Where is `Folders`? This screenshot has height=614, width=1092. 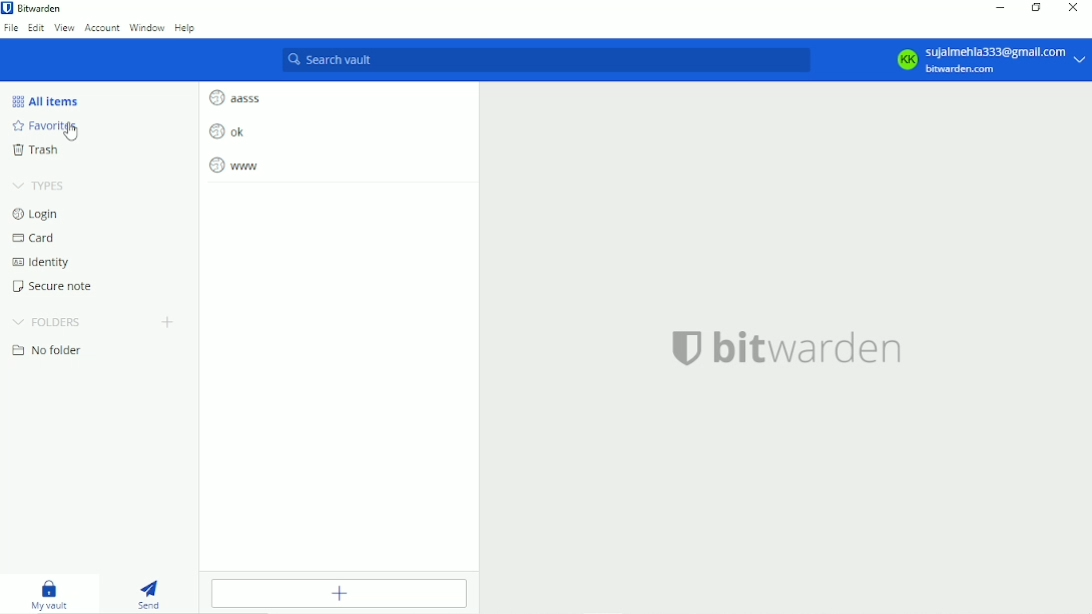 Folders is located at coordinates (49, 320).